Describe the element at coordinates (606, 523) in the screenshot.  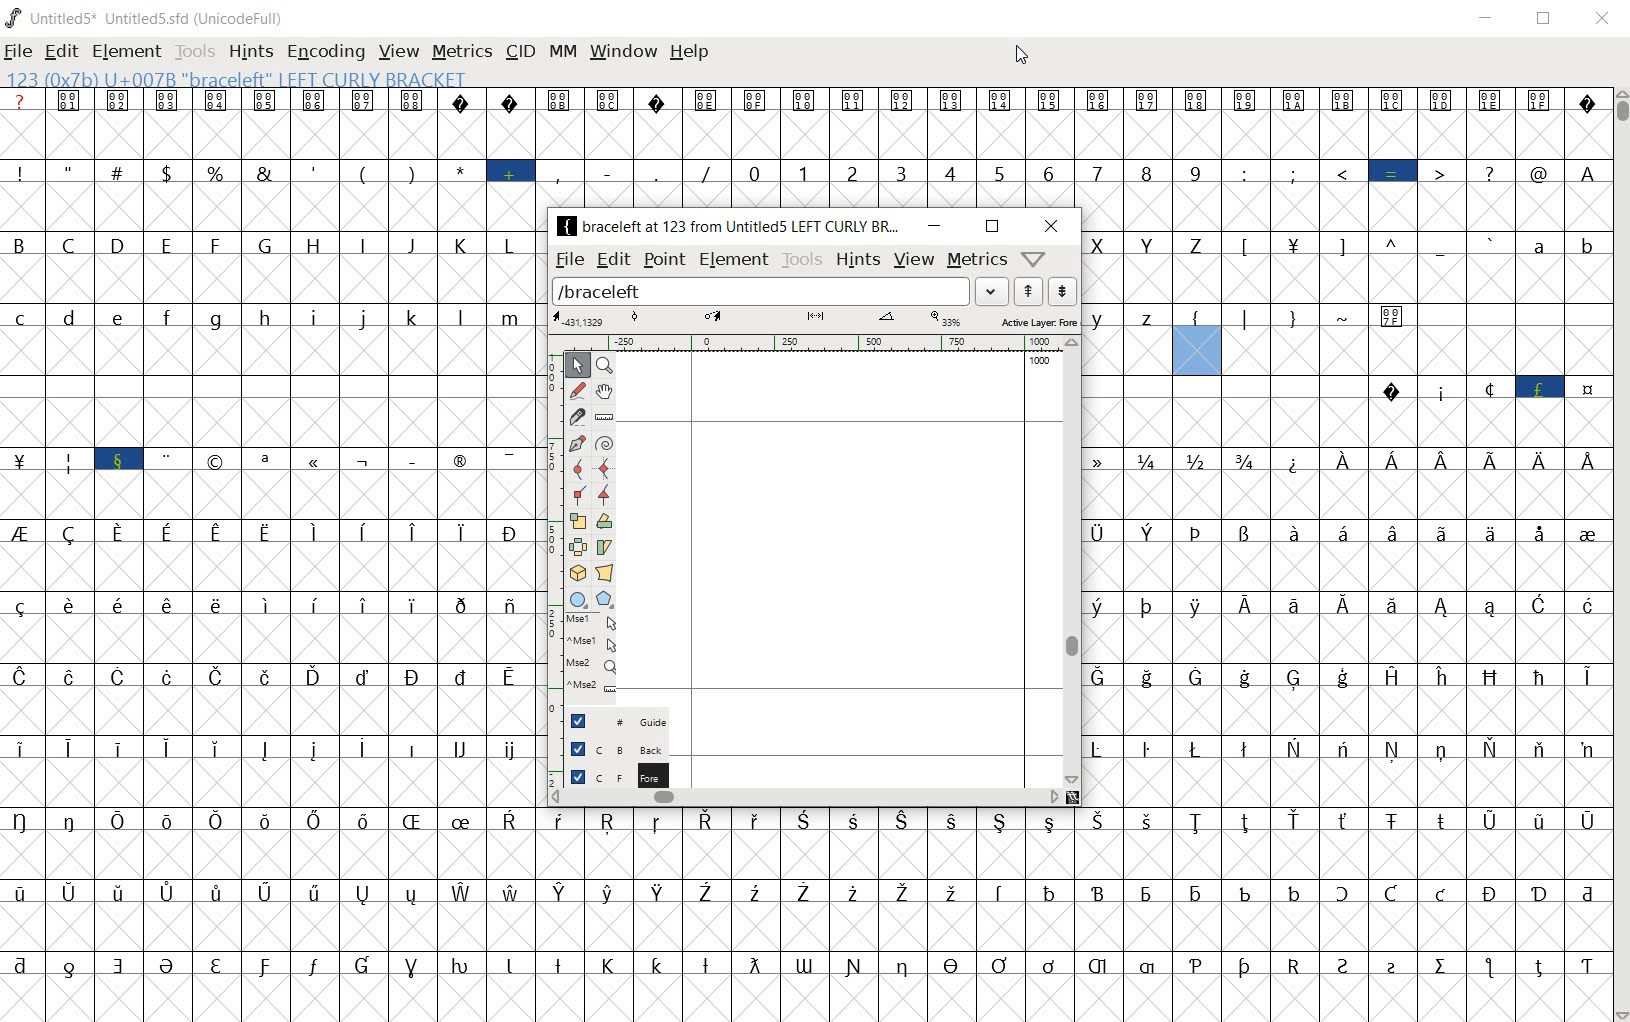
I see `flip the selection` at that location.